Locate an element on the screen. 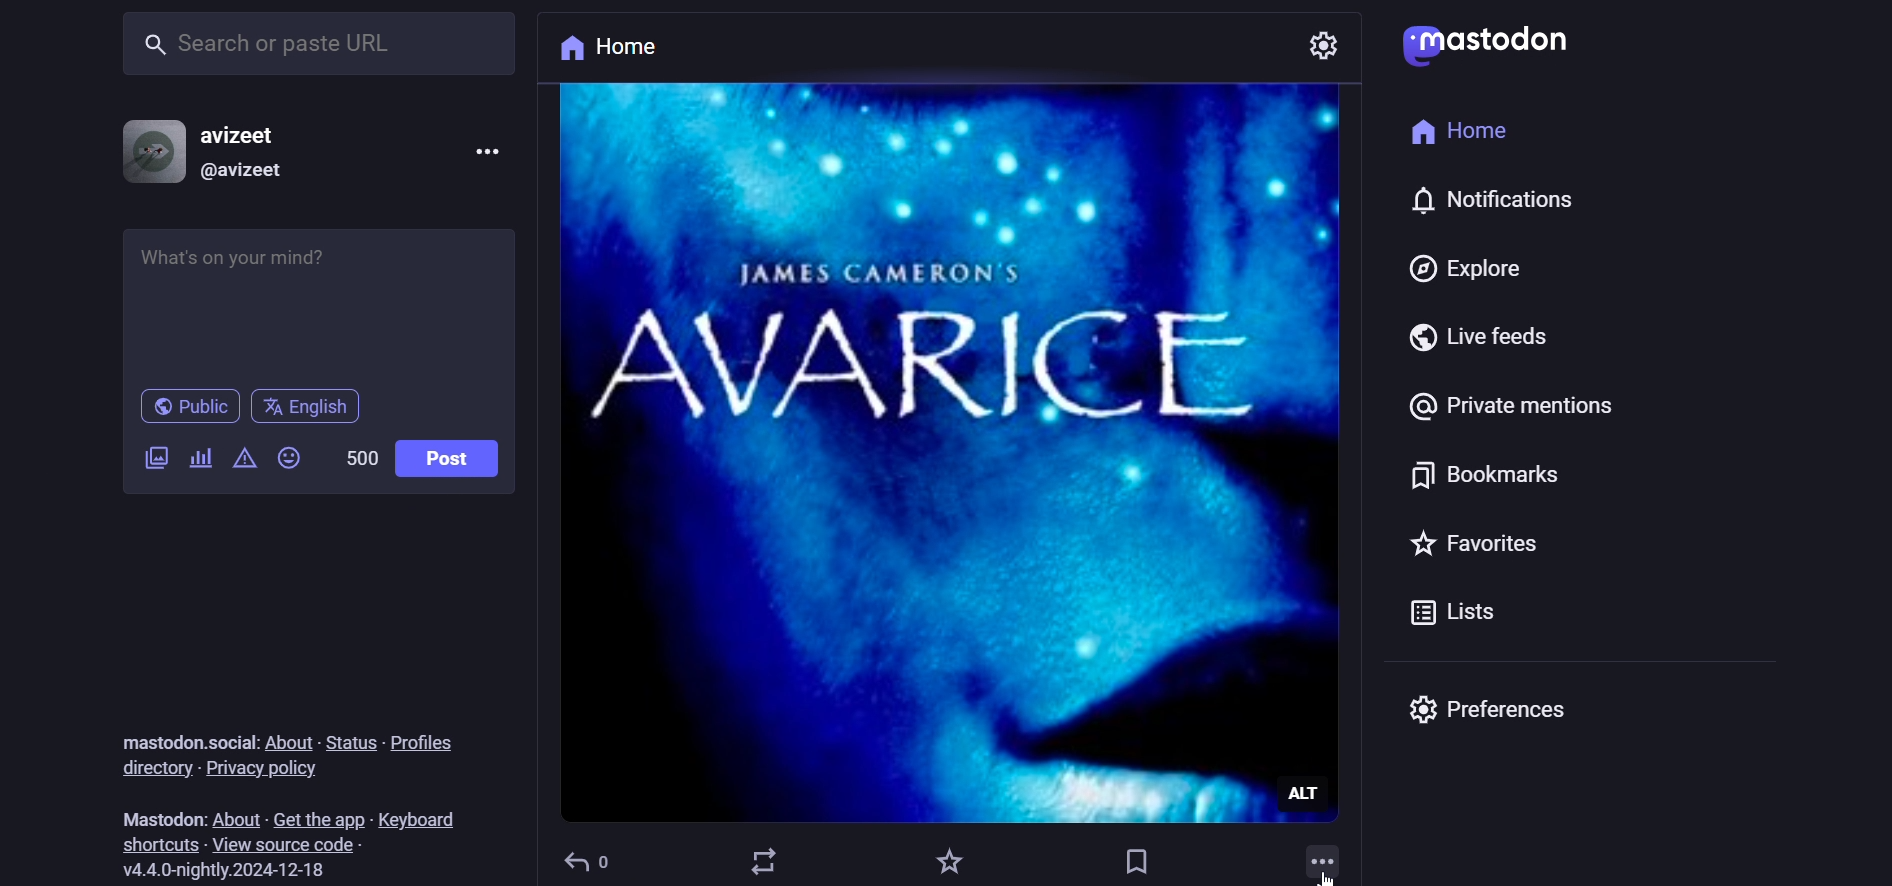  image/video is located at coordinates (154, 455).